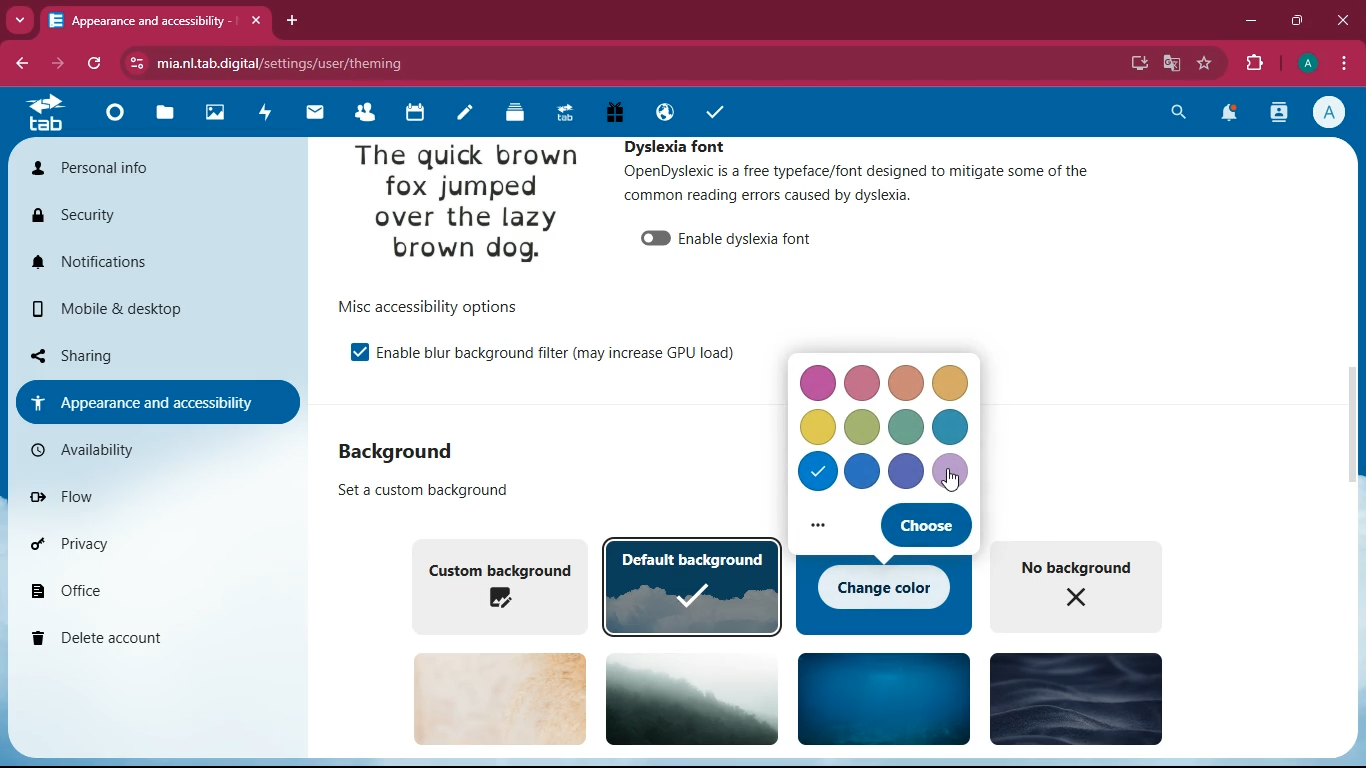 The height and width of the screenshot is (768, 1366). What do you see at coordinates (61, 64) in the screenshot?
I see `forward` at bounding box center [61, 64].